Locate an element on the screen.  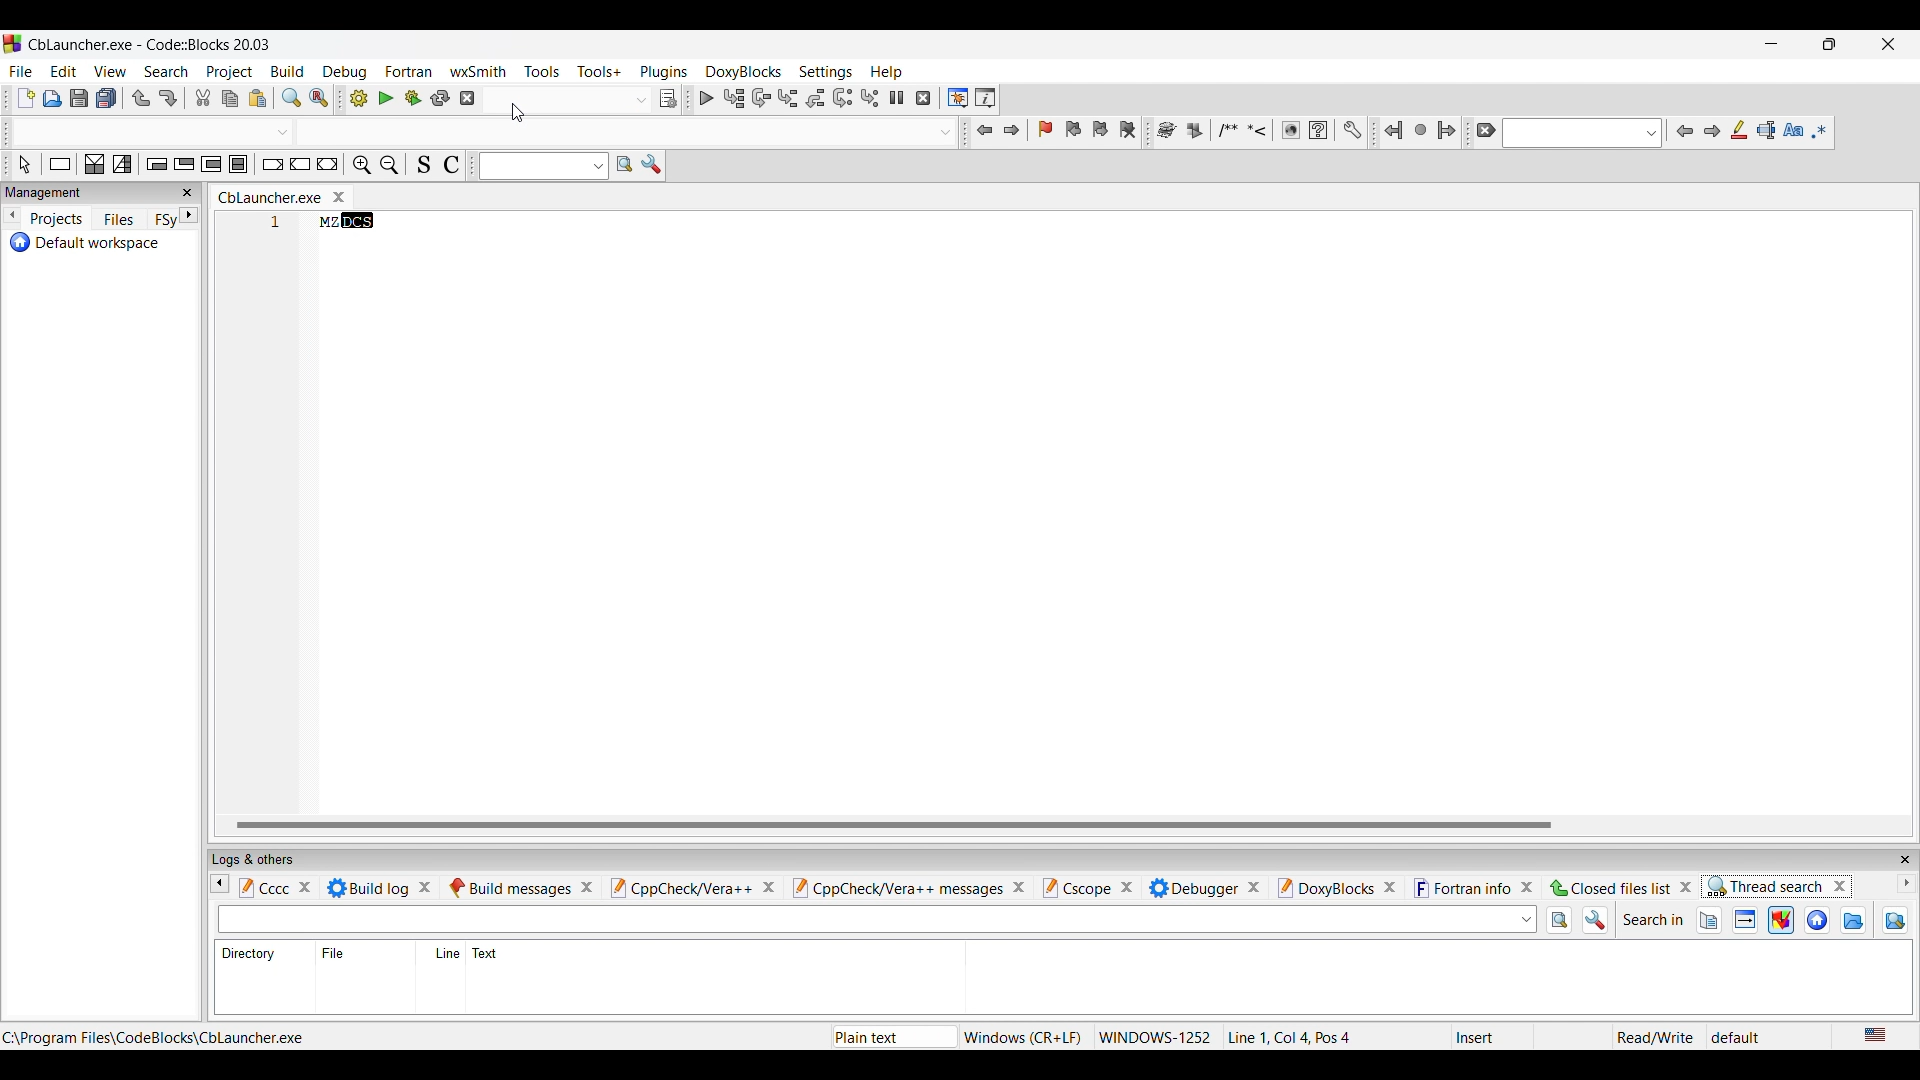
Next bookmark is located at coordinates (1100, 129).